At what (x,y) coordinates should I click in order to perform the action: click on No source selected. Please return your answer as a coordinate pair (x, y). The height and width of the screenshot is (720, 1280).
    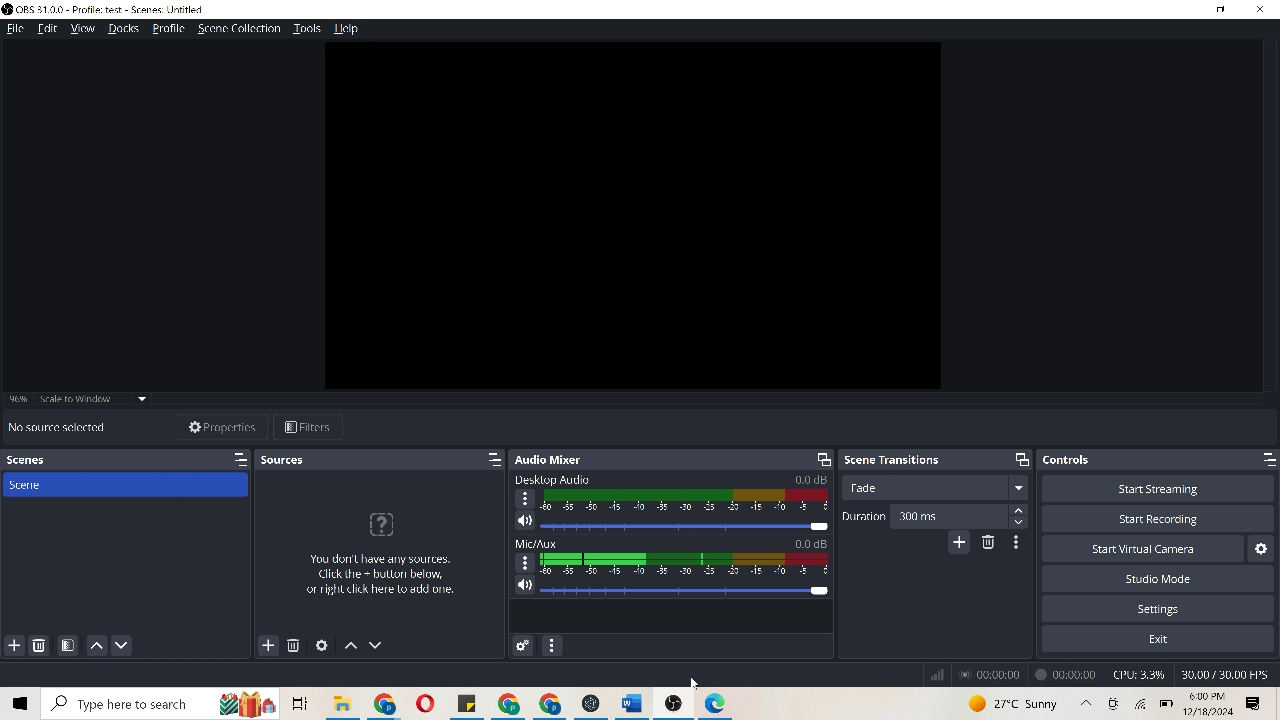
    Looking at the image, I should click on (59, 427).